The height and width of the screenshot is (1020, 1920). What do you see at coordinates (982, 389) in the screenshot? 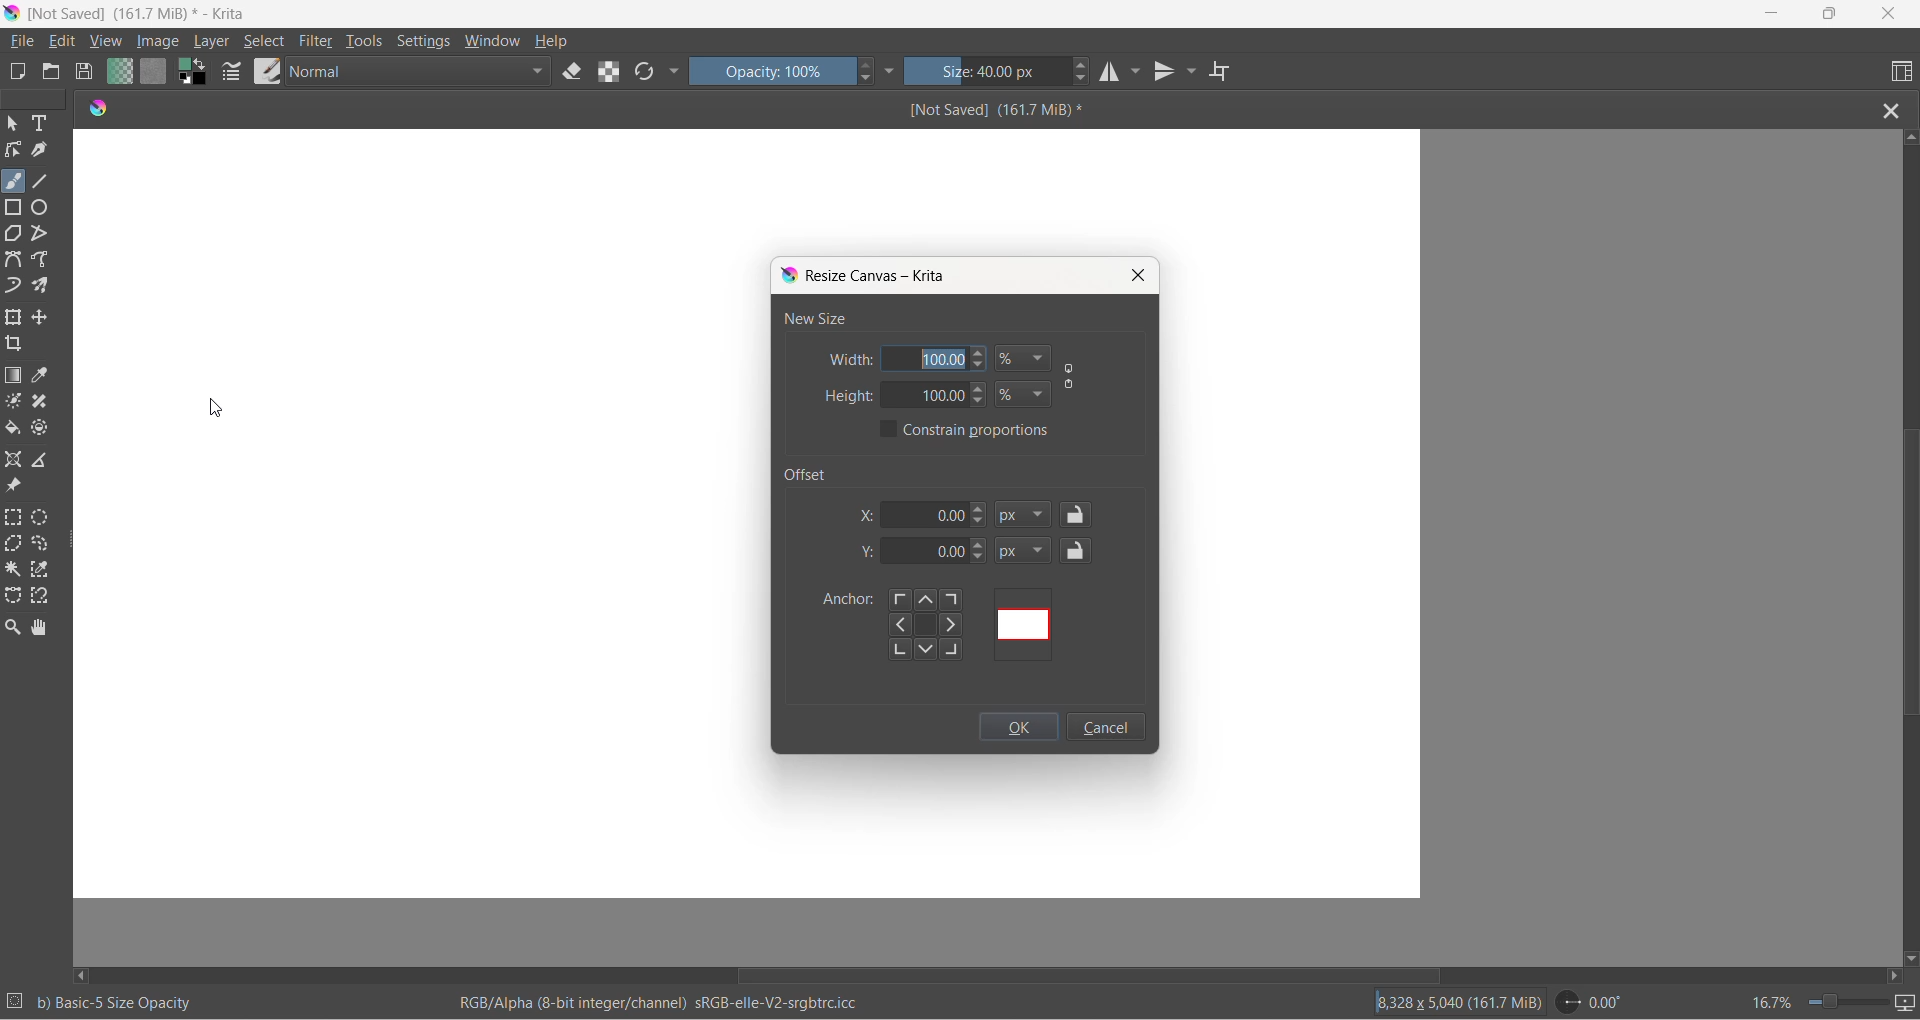
I see `increment height` at bounding box center [982, 389].